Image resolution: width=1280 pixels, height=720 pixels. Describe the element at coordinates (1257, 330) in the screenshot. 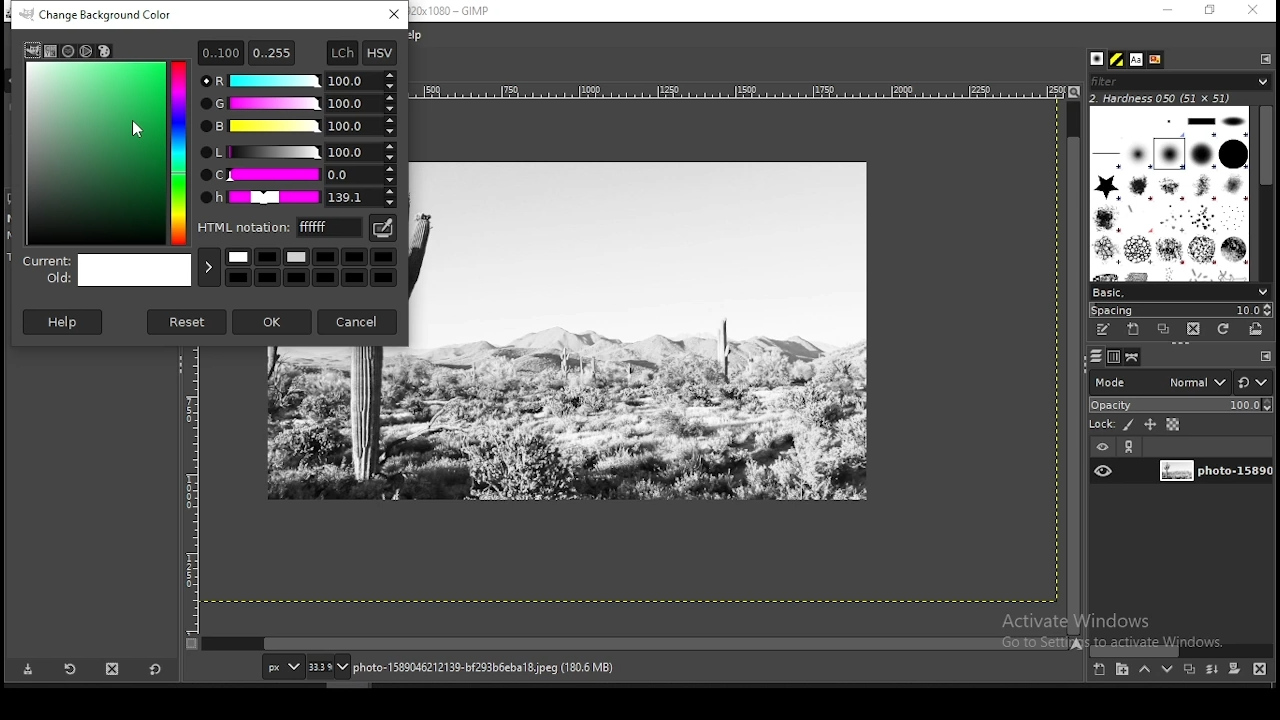

I see `open brush as image` at that location.